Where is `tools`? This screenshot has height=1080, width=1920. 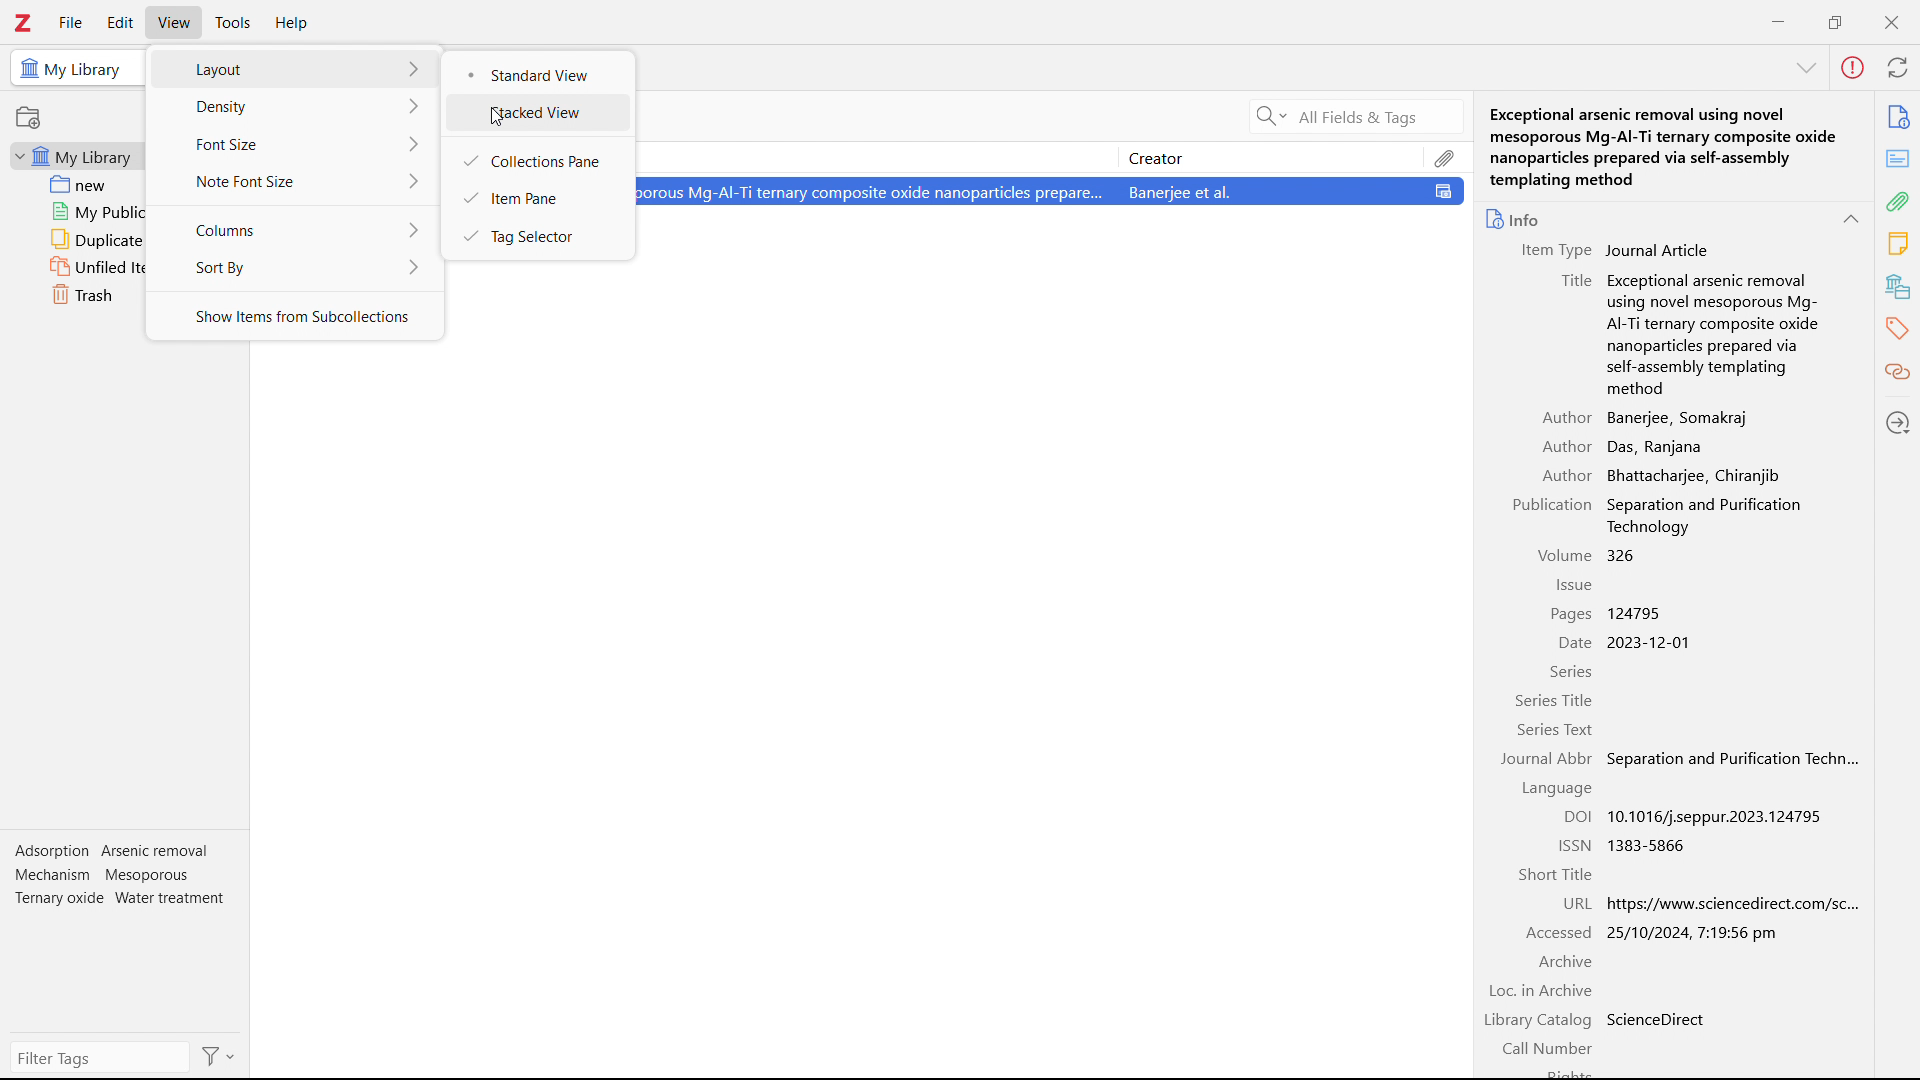
tools is located at coordinates (233, 23).